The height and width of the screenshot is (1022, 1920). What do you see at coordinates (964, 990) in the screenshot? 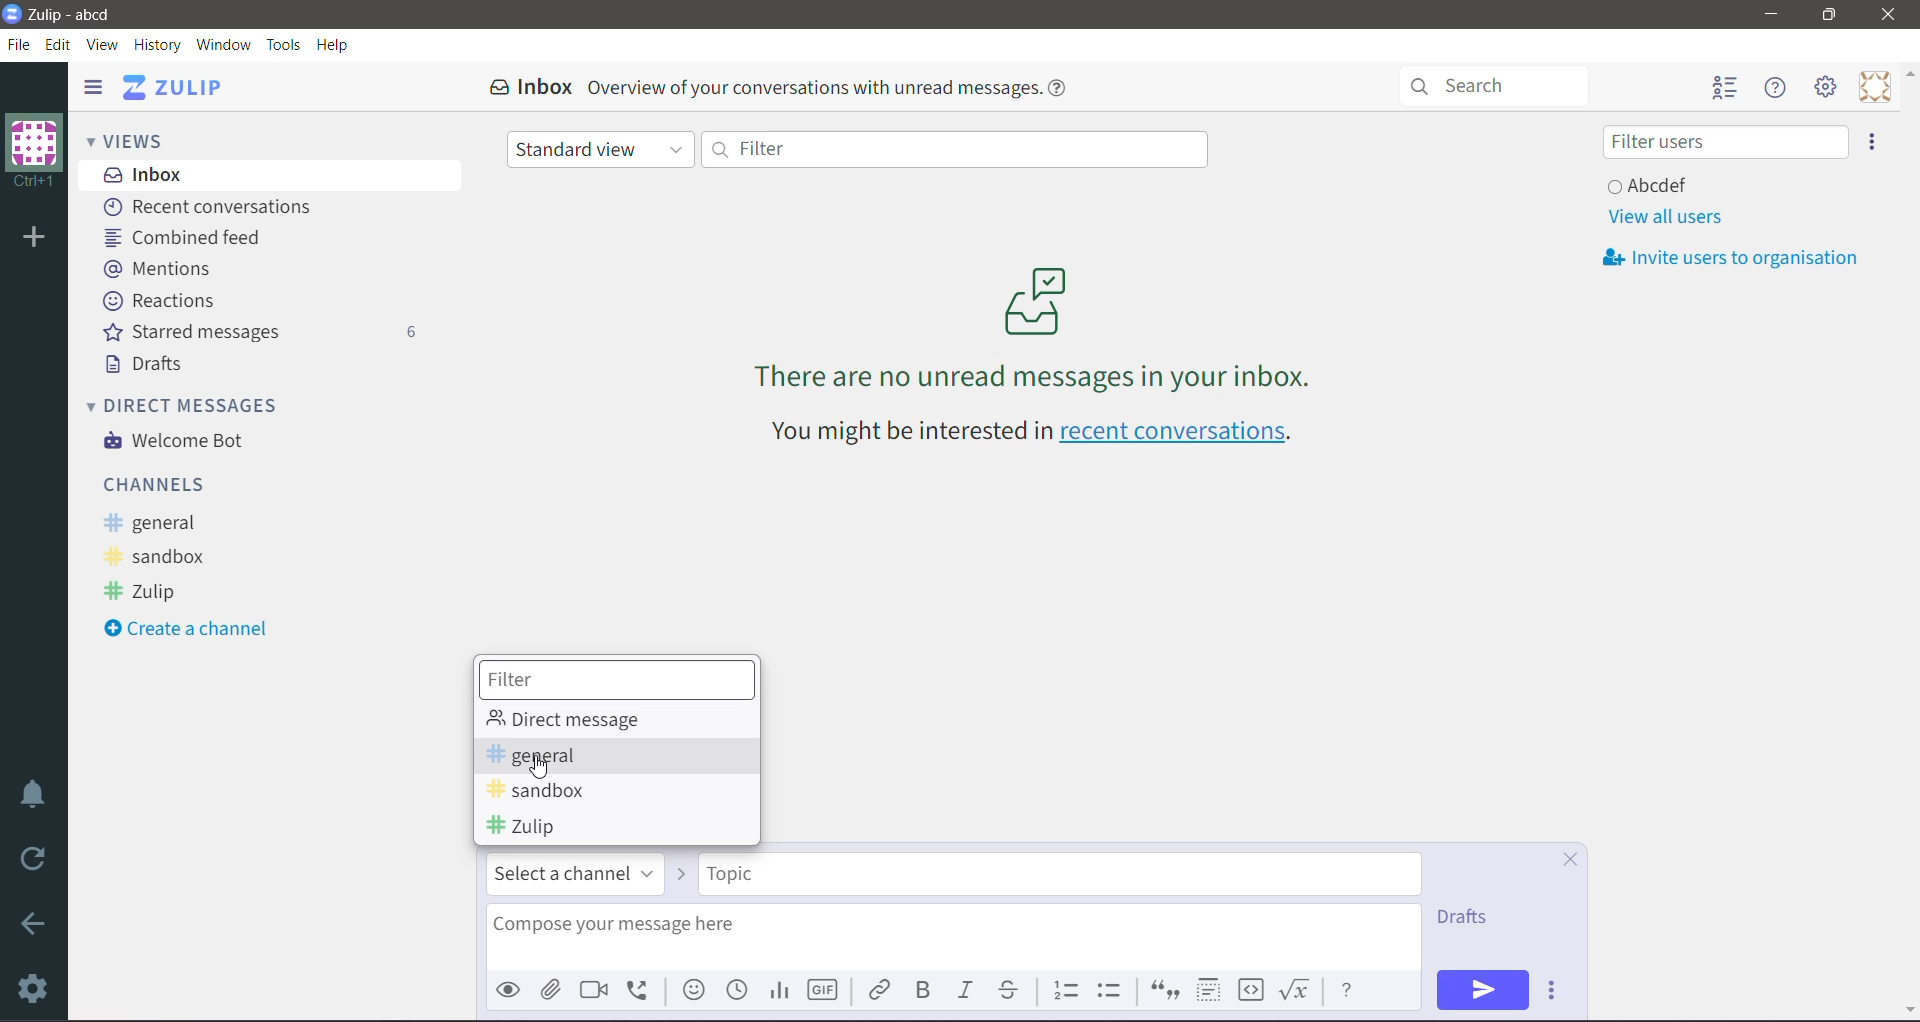
I see `Italic` at bounding box center [964, 990].